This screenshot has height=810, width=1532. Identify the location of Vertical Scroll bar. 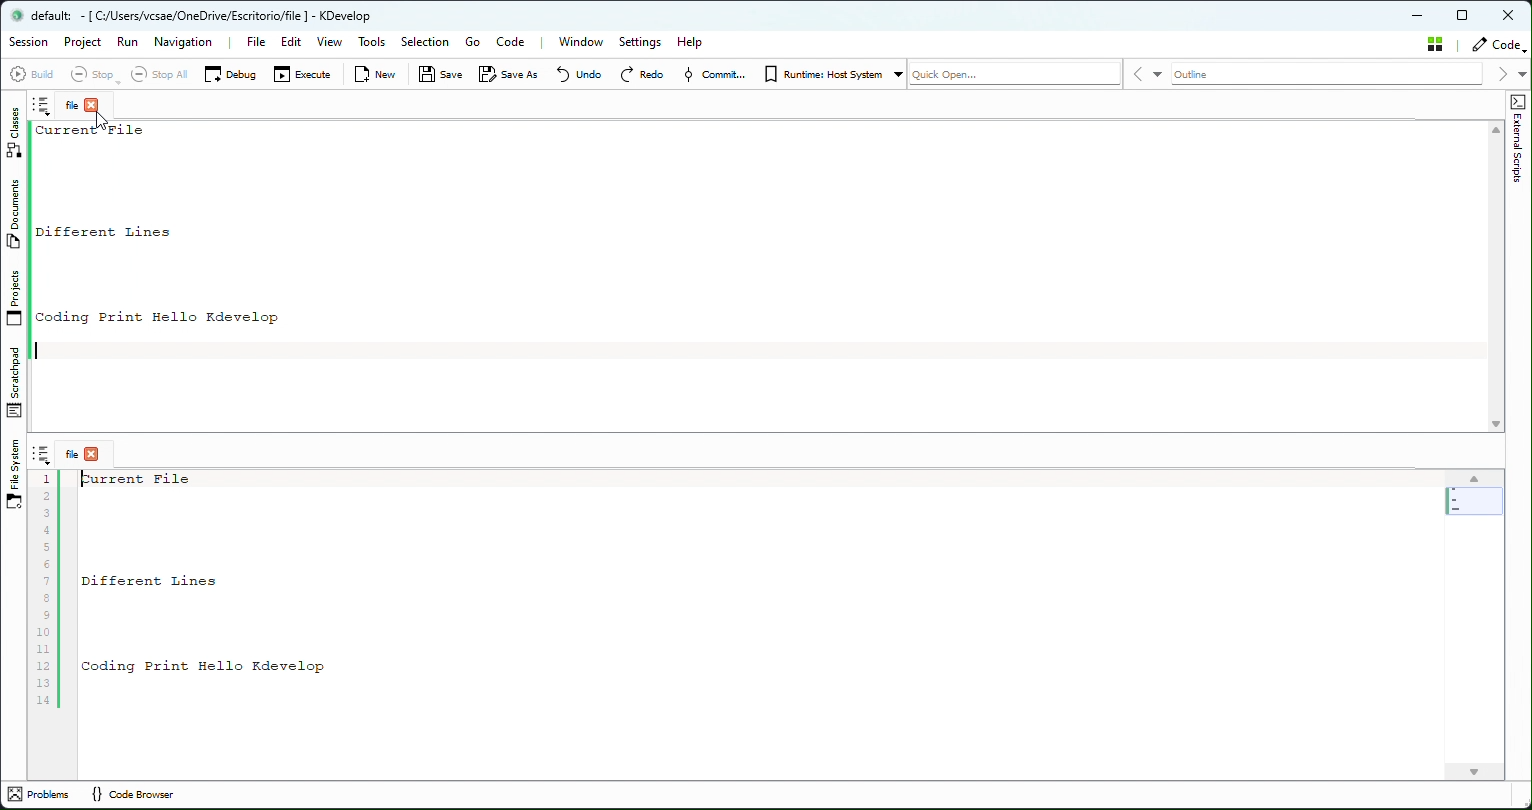
(1476, 502).